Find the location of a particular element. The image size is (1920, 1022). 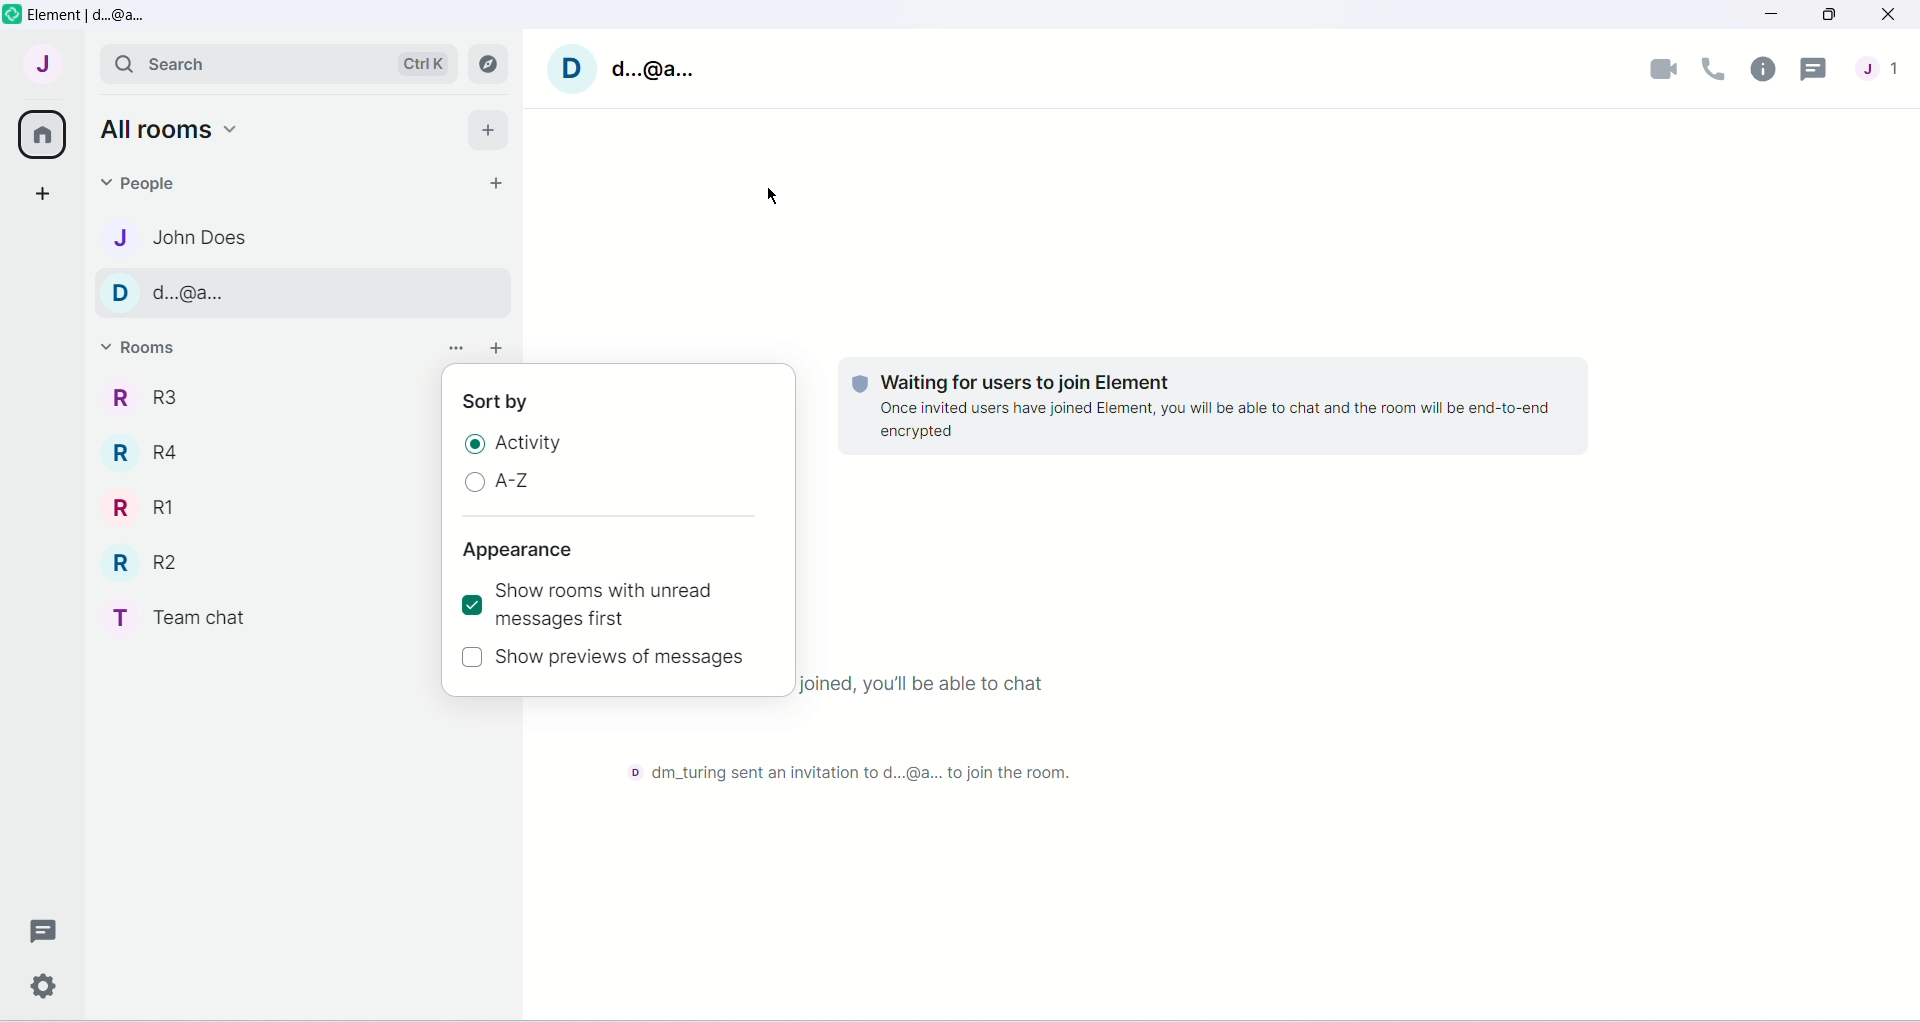

all rooms is located at coordinates (172, 128).